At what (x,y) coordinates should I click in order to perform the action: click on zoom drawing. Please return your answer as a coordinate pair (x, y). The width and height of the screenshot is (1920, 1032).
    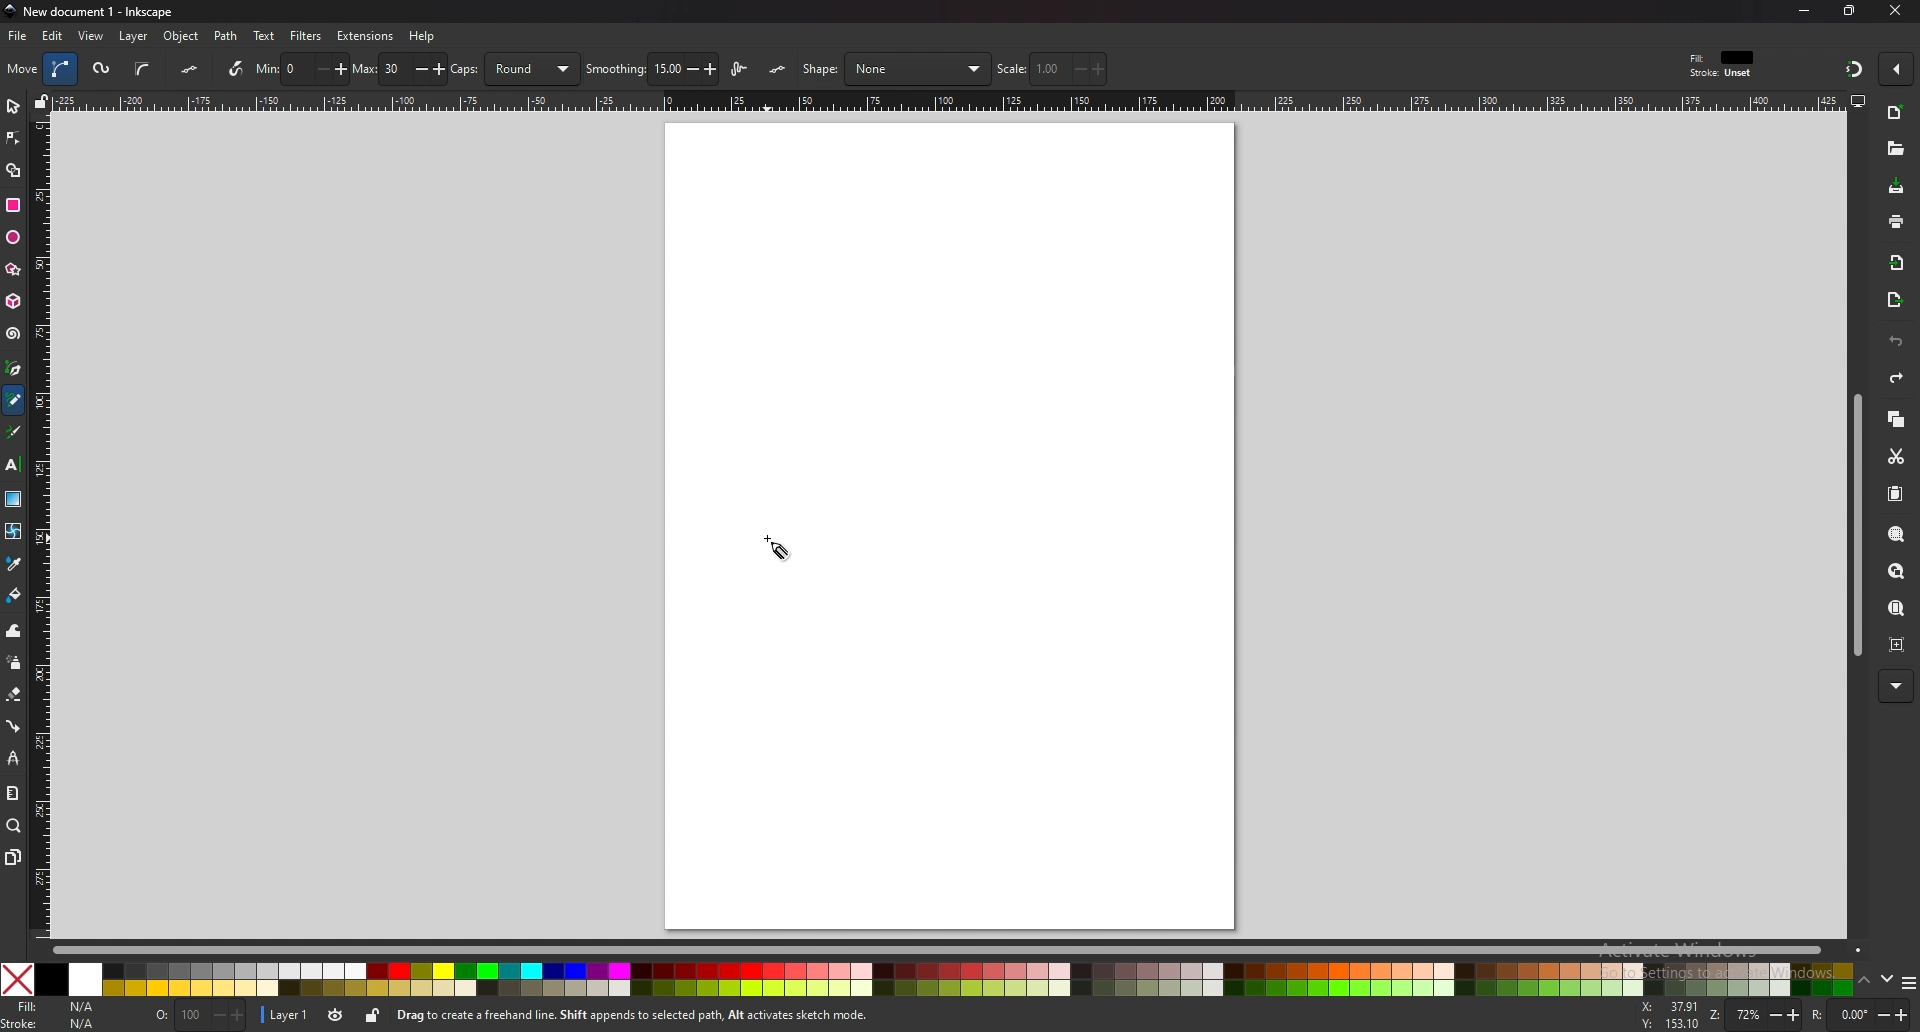
    Looking at the image, I should click on (1897, 573).